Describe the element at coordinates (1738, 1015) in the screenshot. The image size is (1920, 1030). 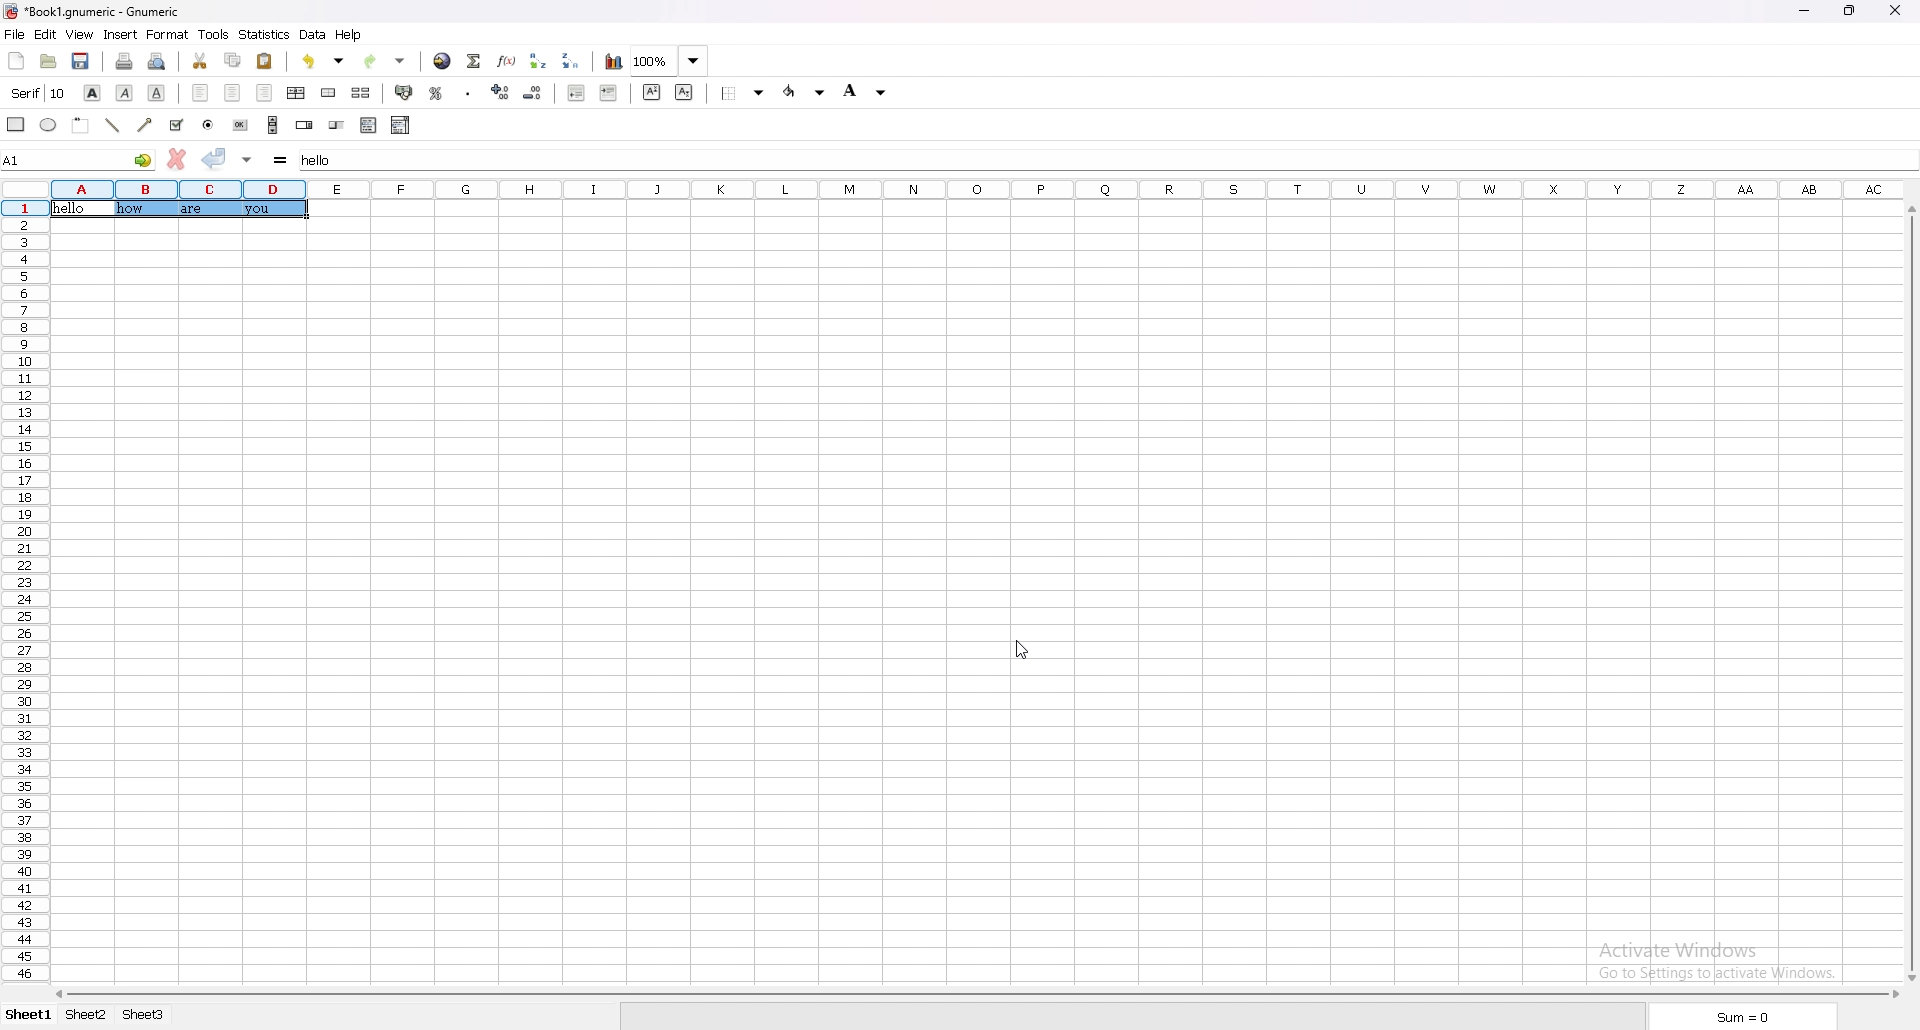
I see `sum` at that location.